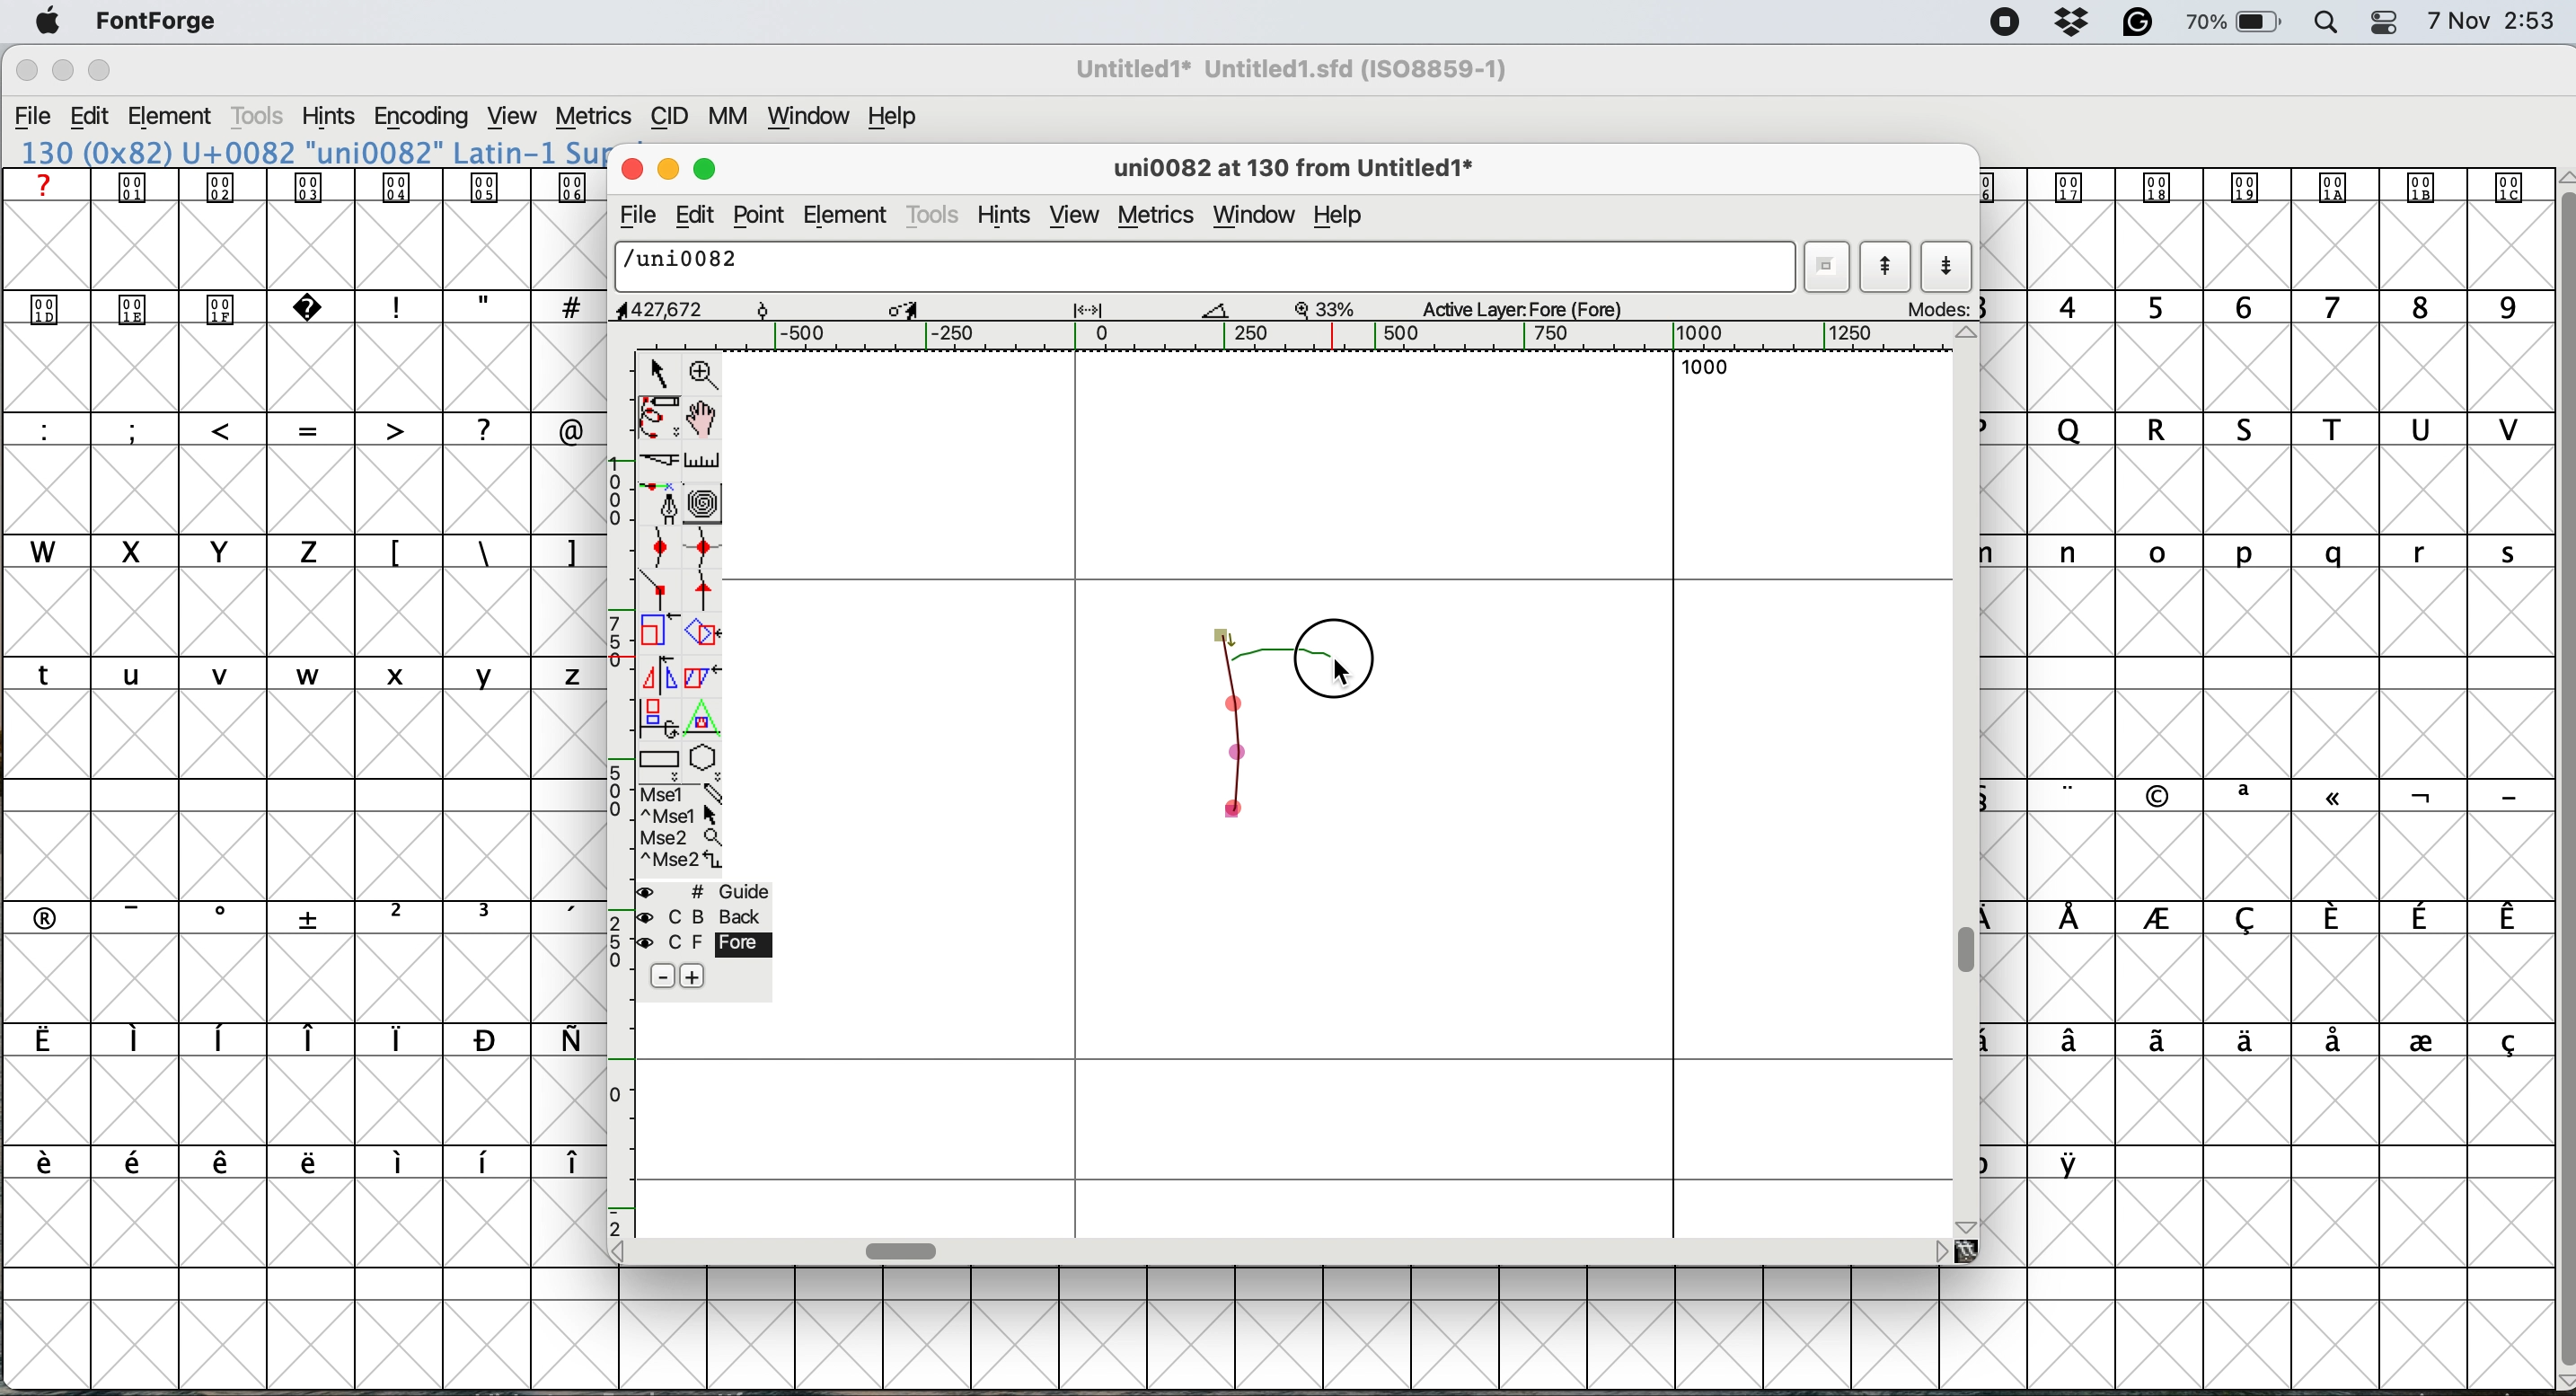 Image resolution: width=2576 pixels, height=1396 pixels. I want to click on glyph, so click(1207, 268).